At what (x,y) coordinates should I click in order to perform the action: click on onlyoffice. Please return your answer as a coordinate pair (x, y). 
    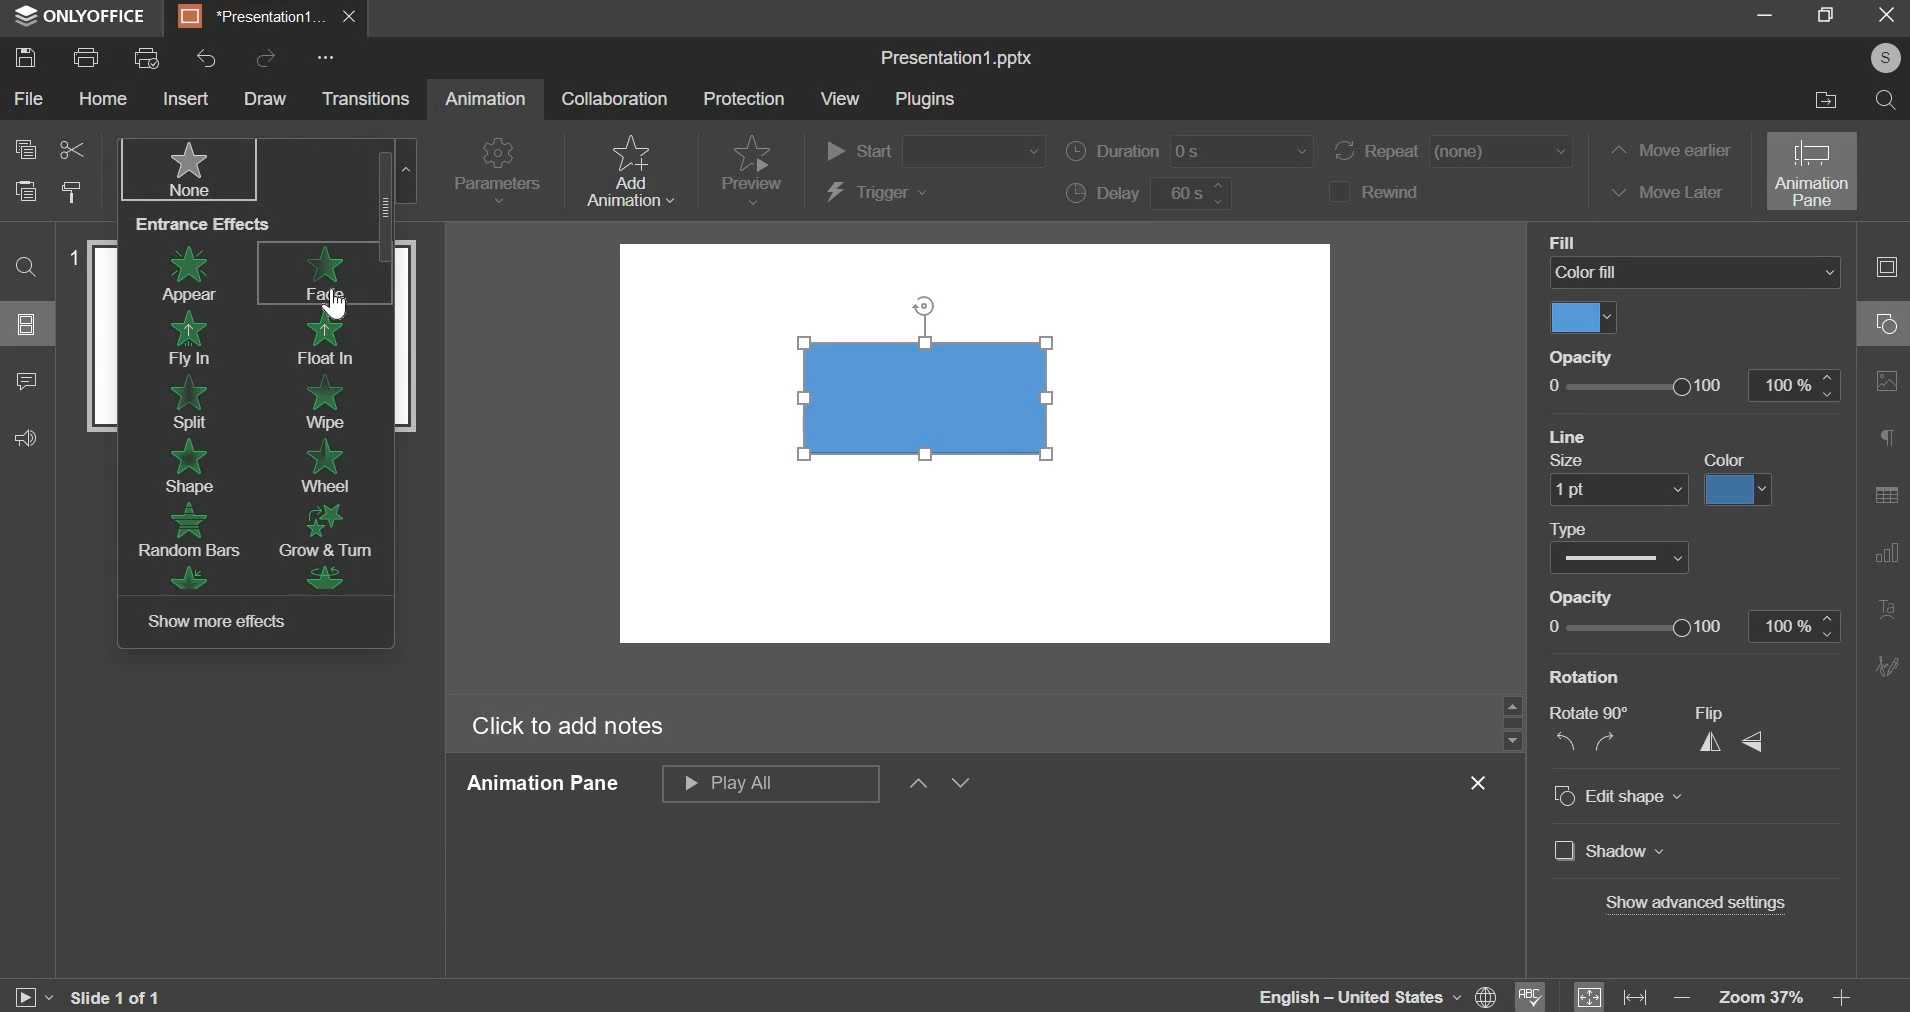
    Looking at the image, I should click on (80, 17).